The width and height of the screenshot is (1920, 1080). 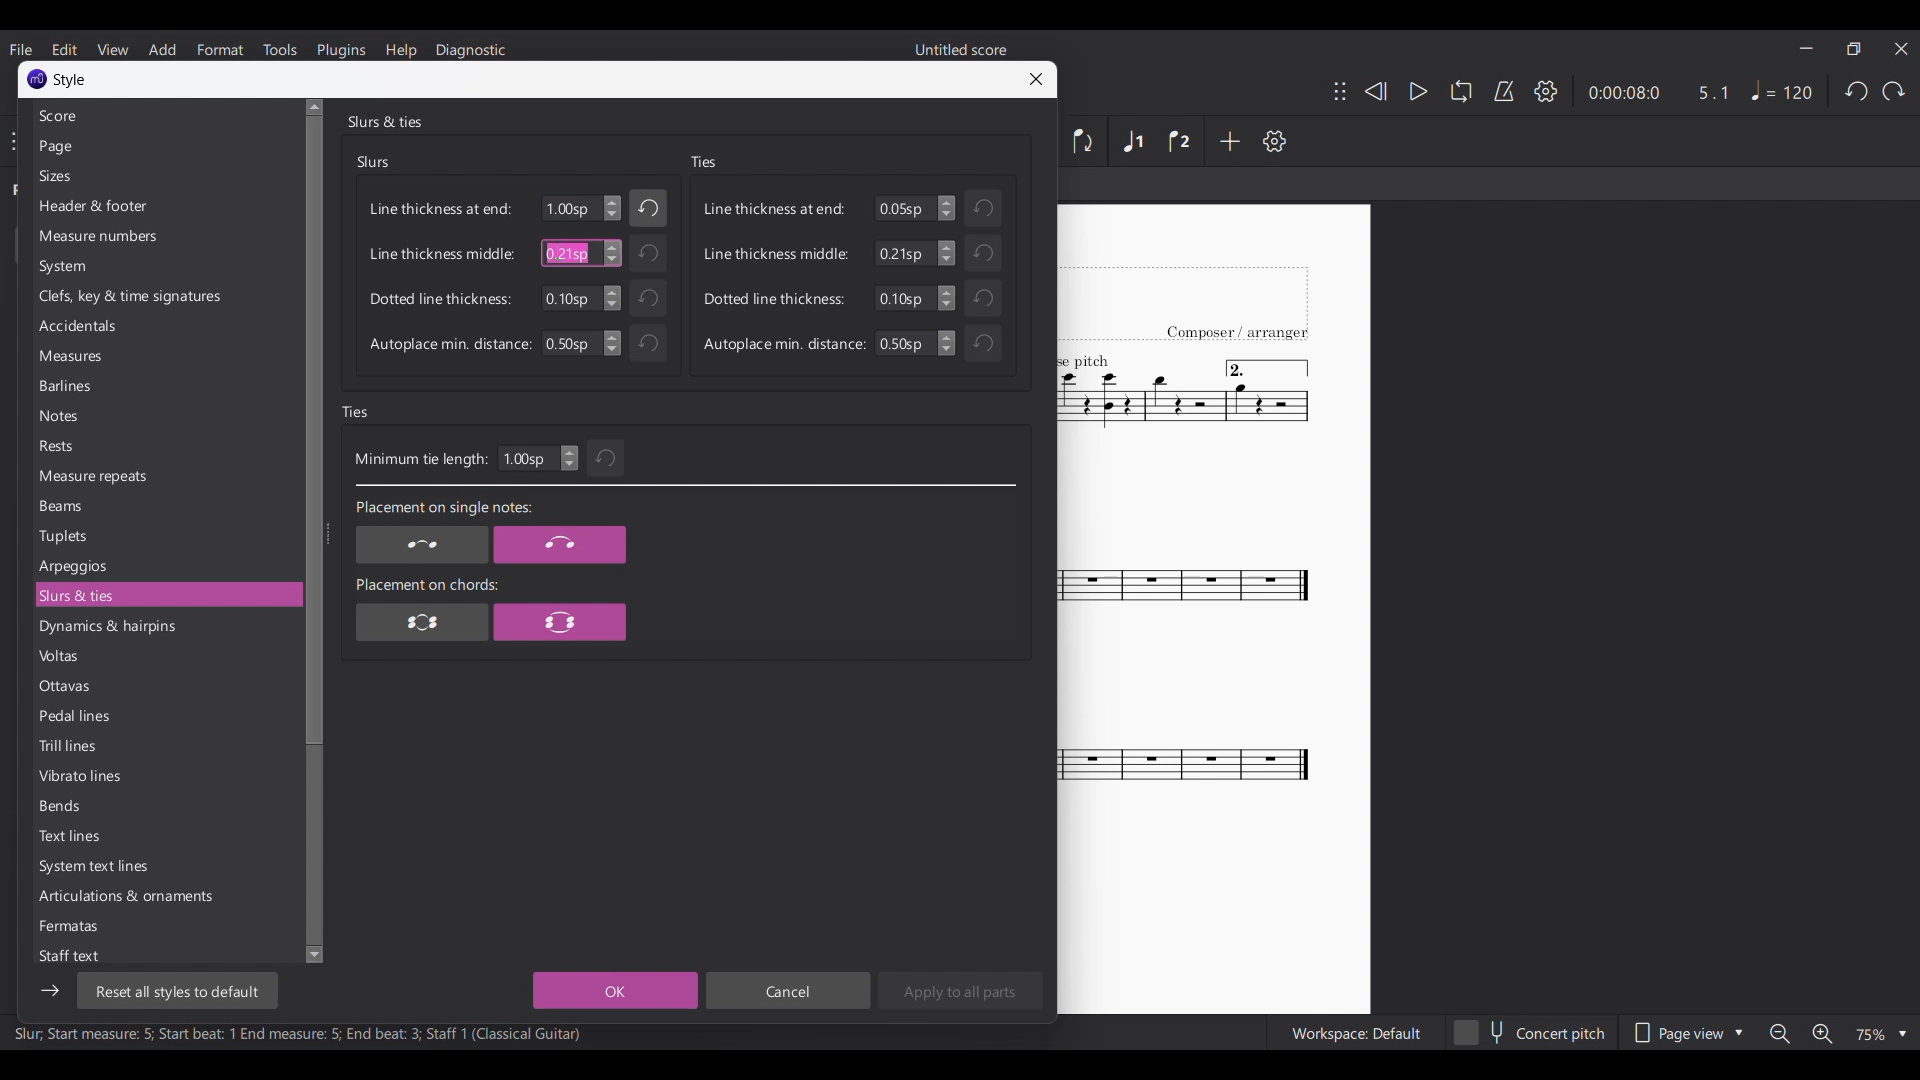 I want to click on Dotted line thickness, so click(x=440, y=299).